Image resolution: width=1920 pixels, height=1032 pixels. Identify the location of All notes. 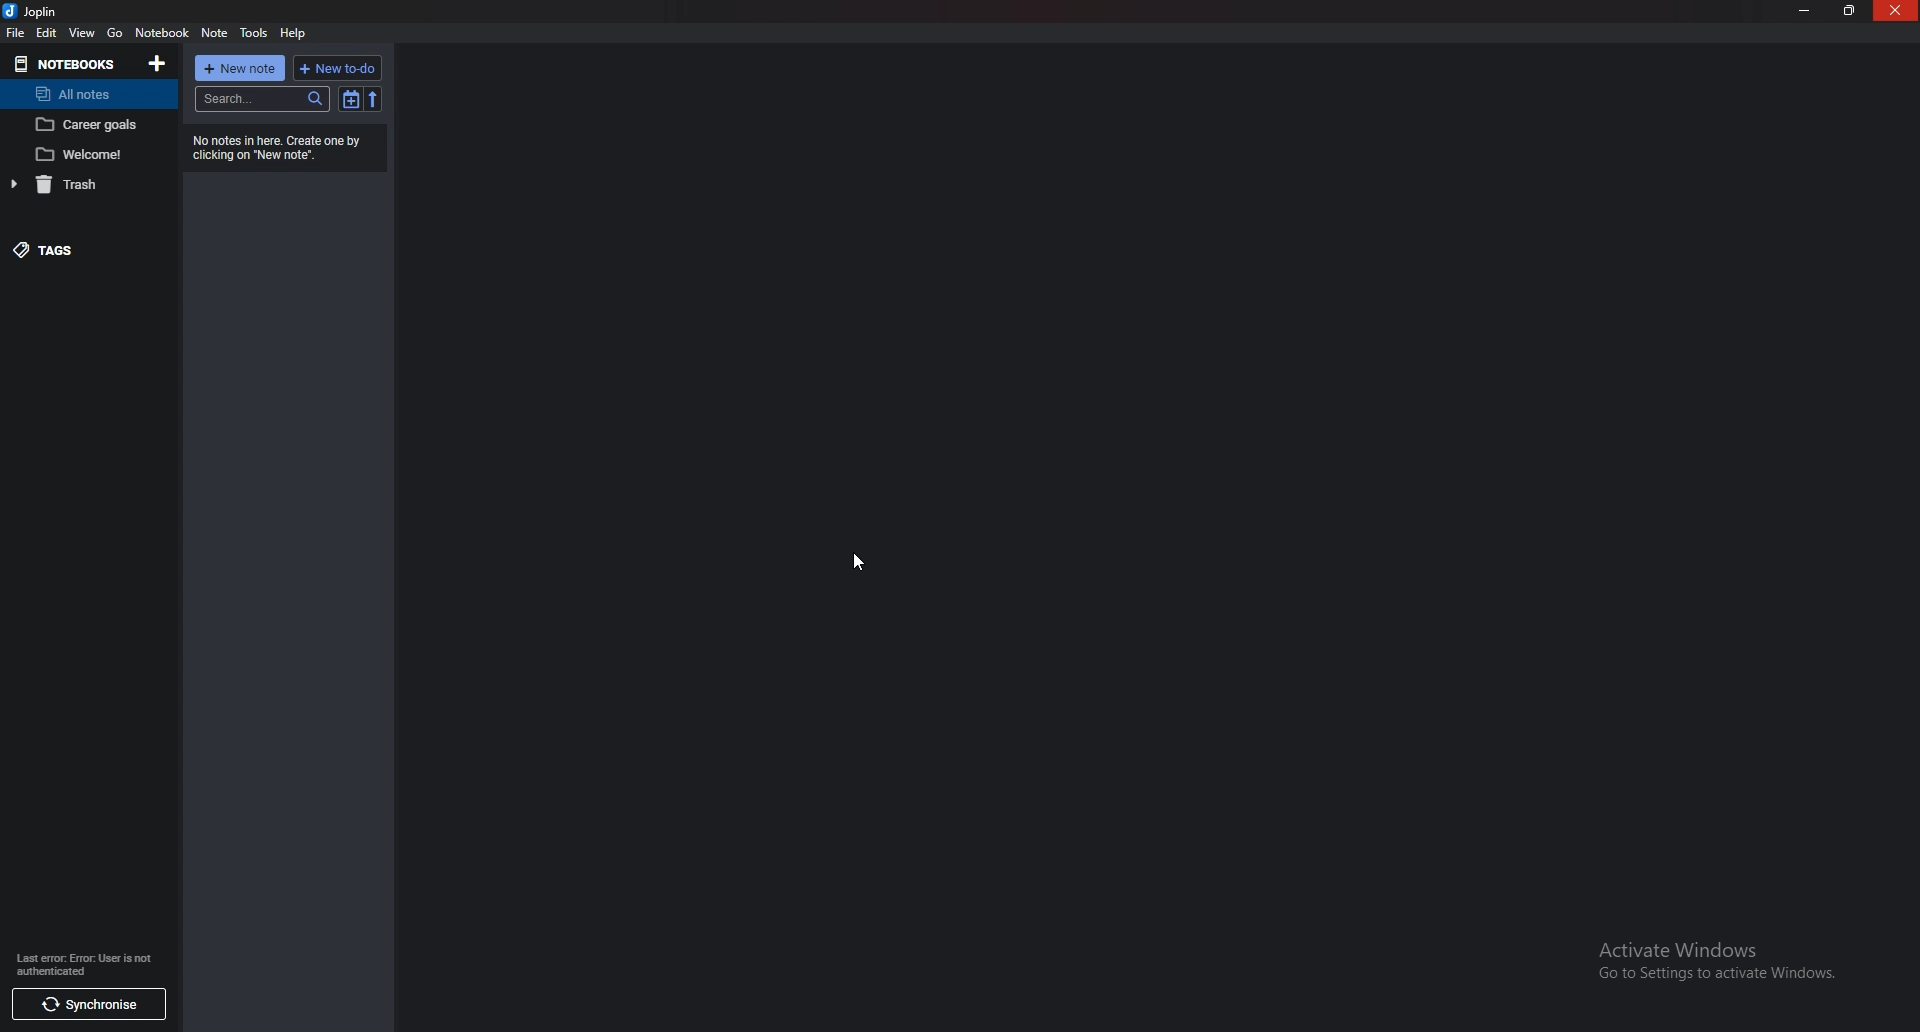
(88, 94).